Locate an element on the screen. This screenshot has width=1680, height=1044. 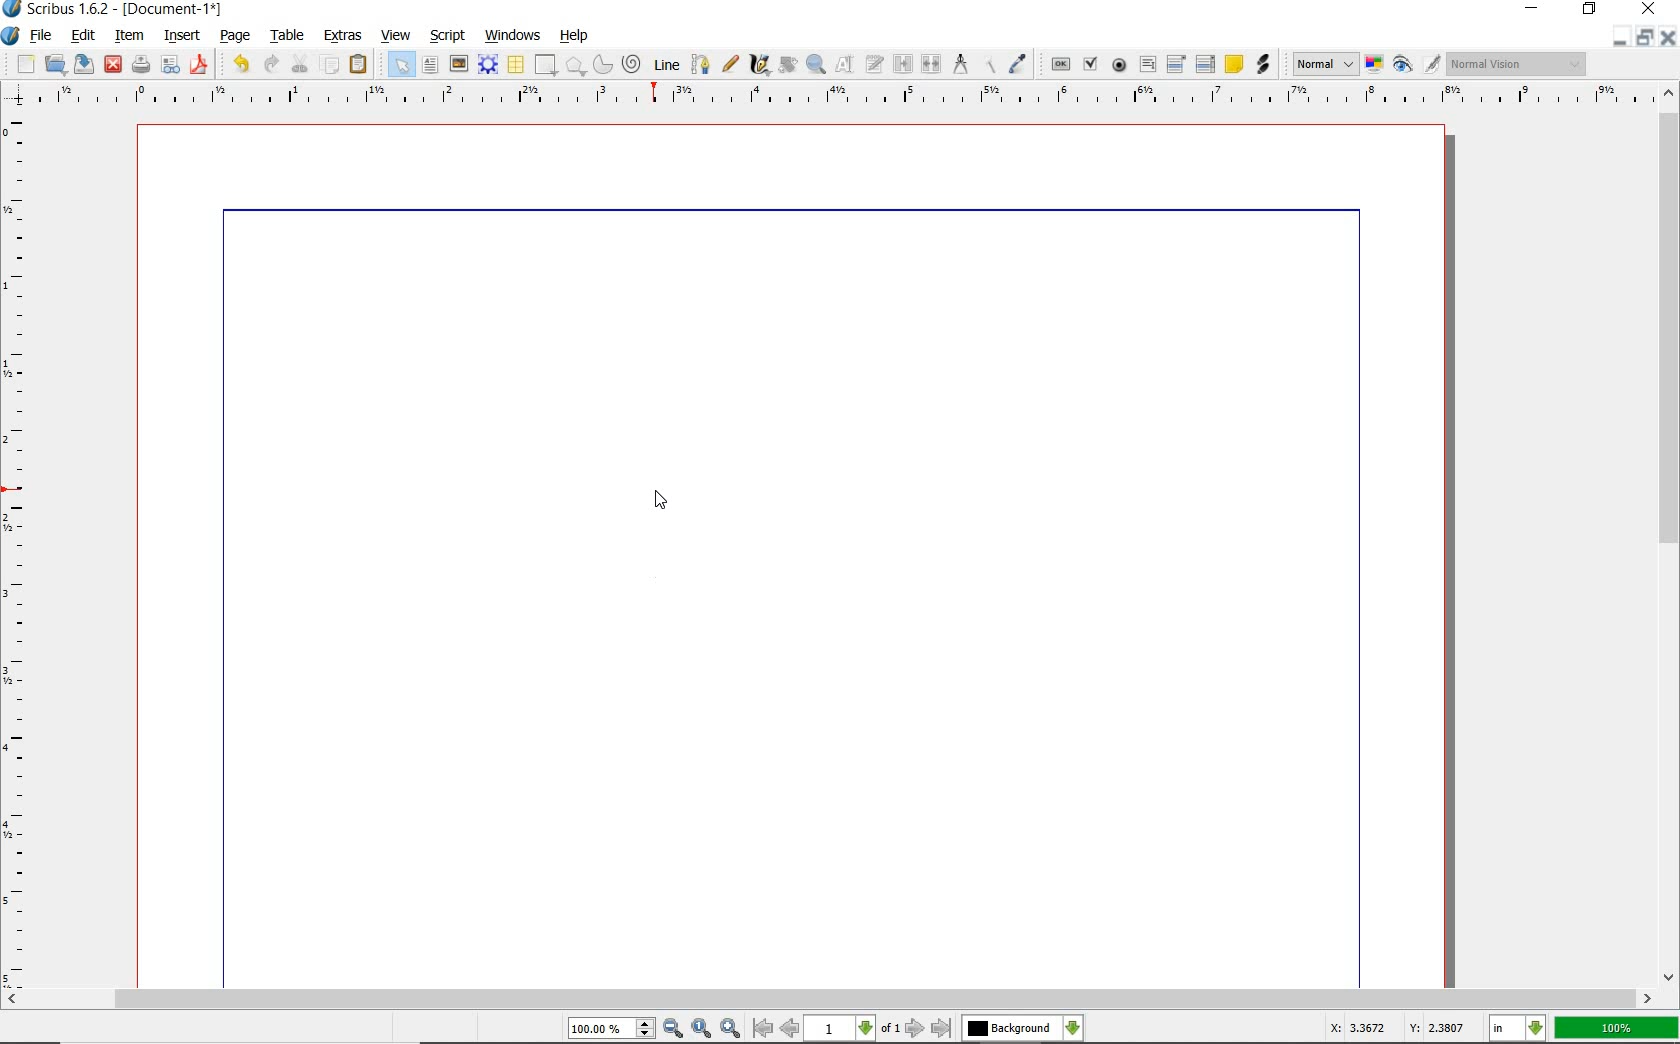
text annotation is located at coordinates (1234, 65).